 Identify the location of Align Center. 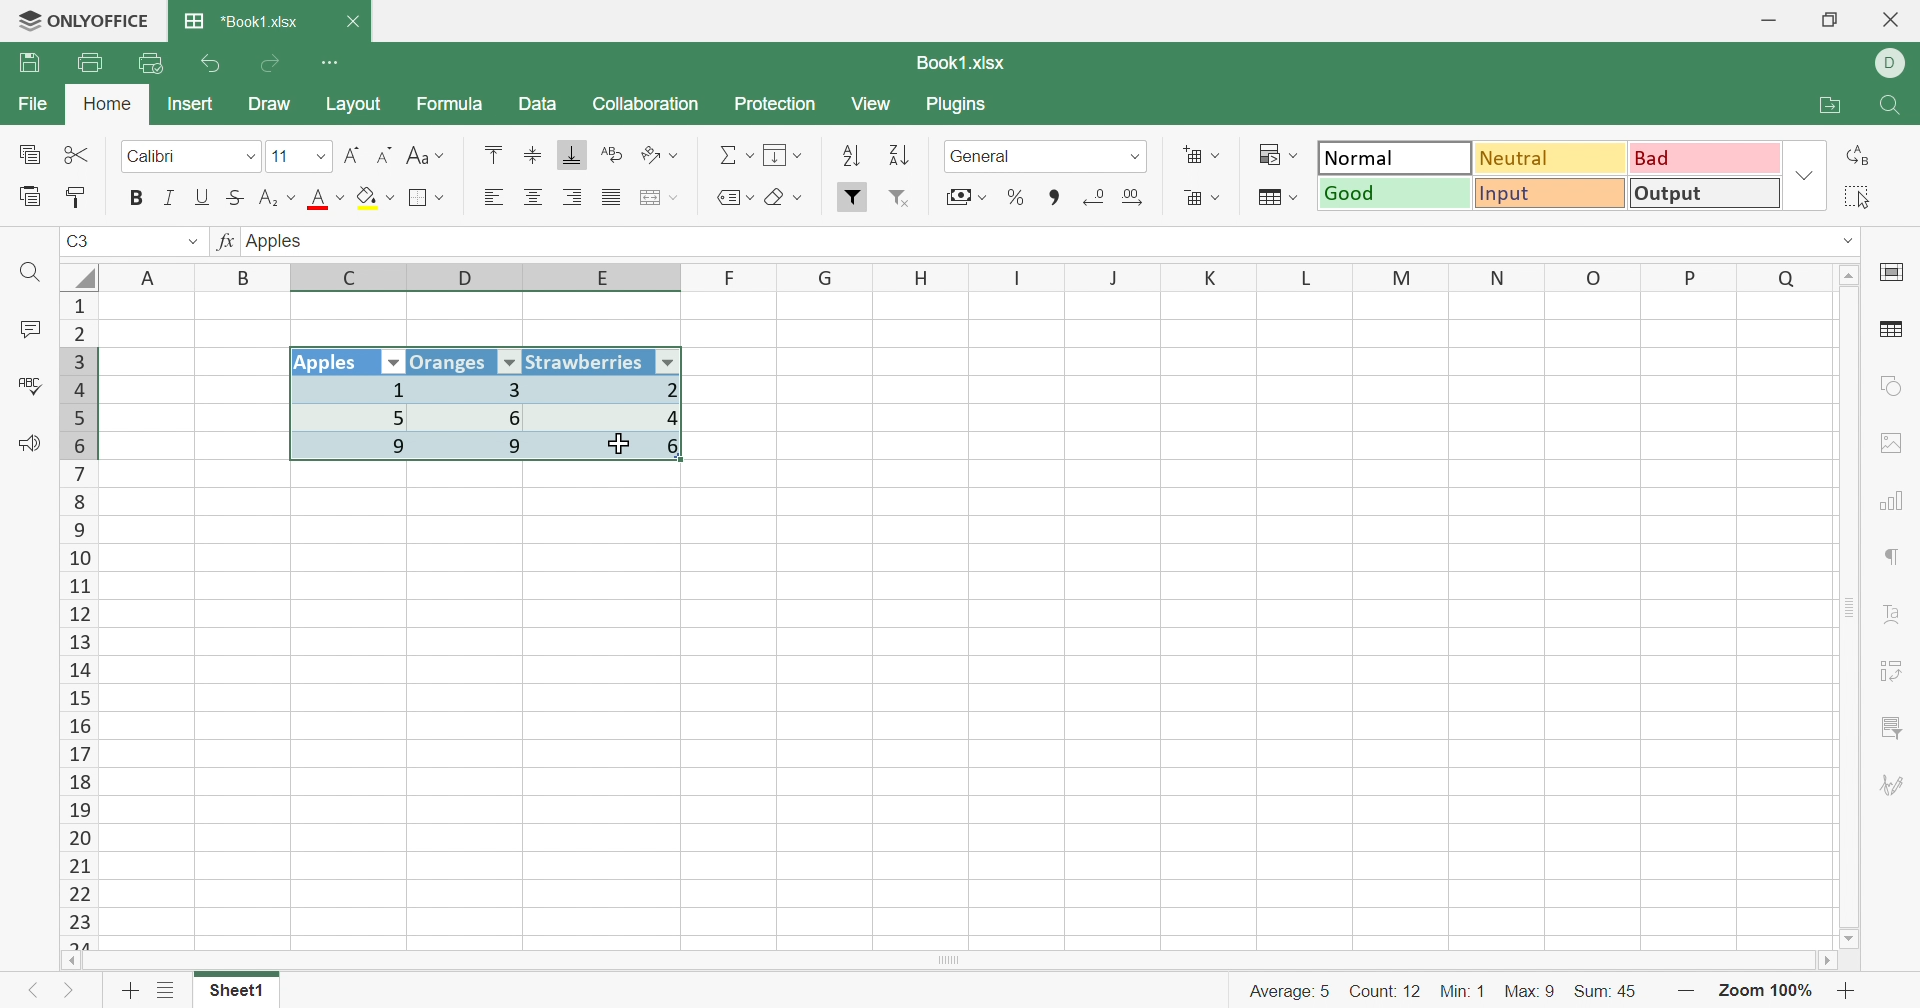
(533, 198).